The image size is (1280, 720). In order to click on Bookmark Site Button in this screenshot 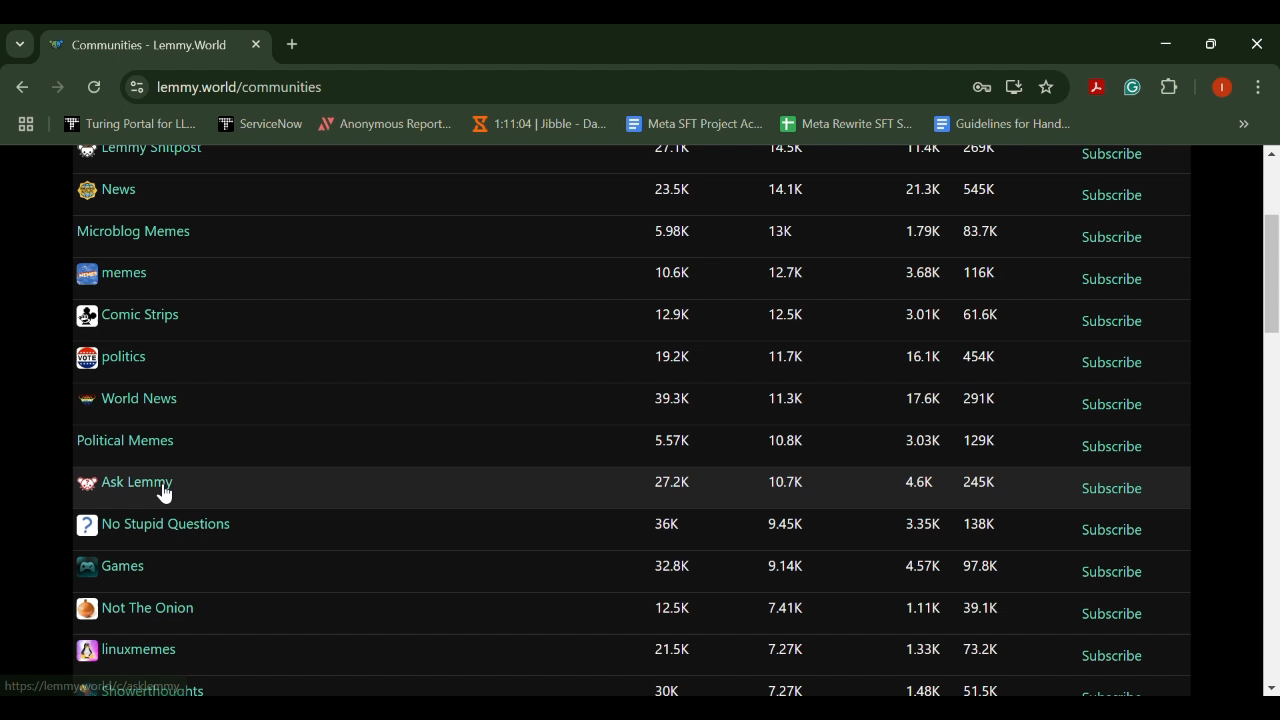, I will do `click(1046, 88)`.